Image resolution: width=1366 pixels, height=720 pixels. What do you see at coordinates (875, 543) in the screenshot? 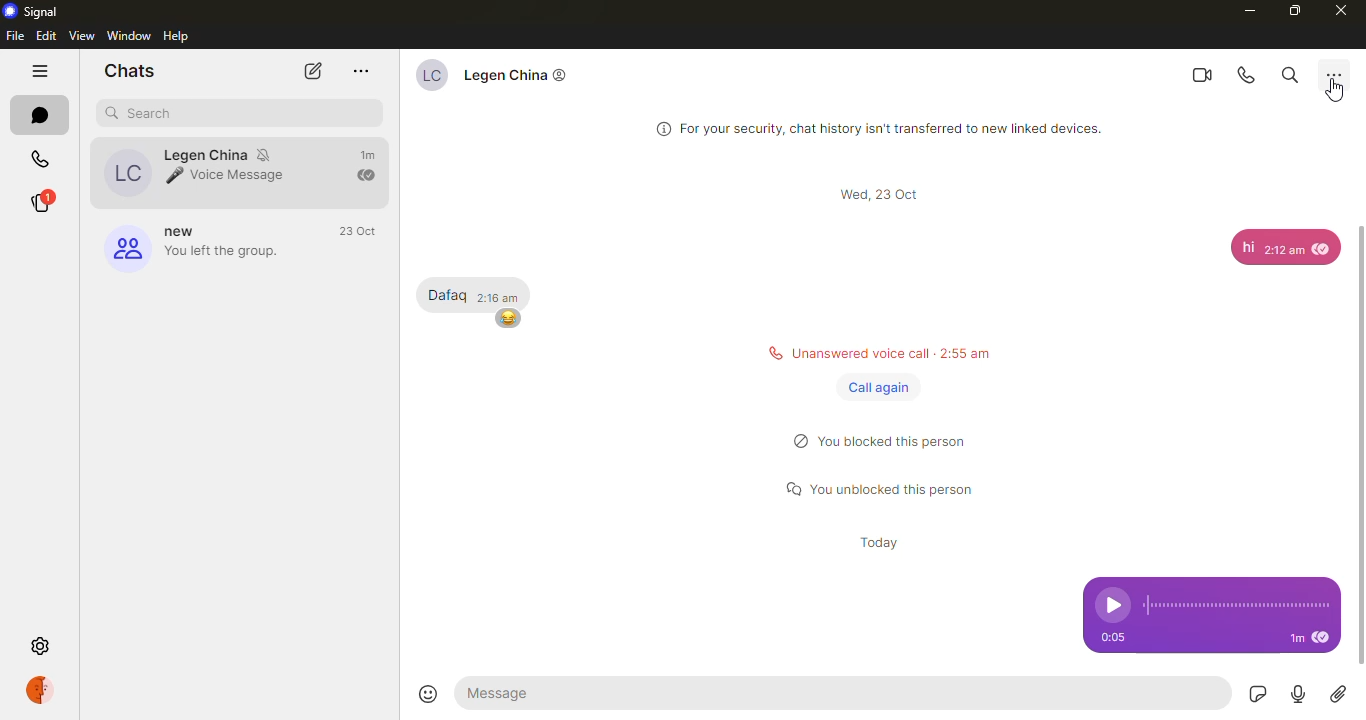
I see `time` at bounding box center [875, 543].